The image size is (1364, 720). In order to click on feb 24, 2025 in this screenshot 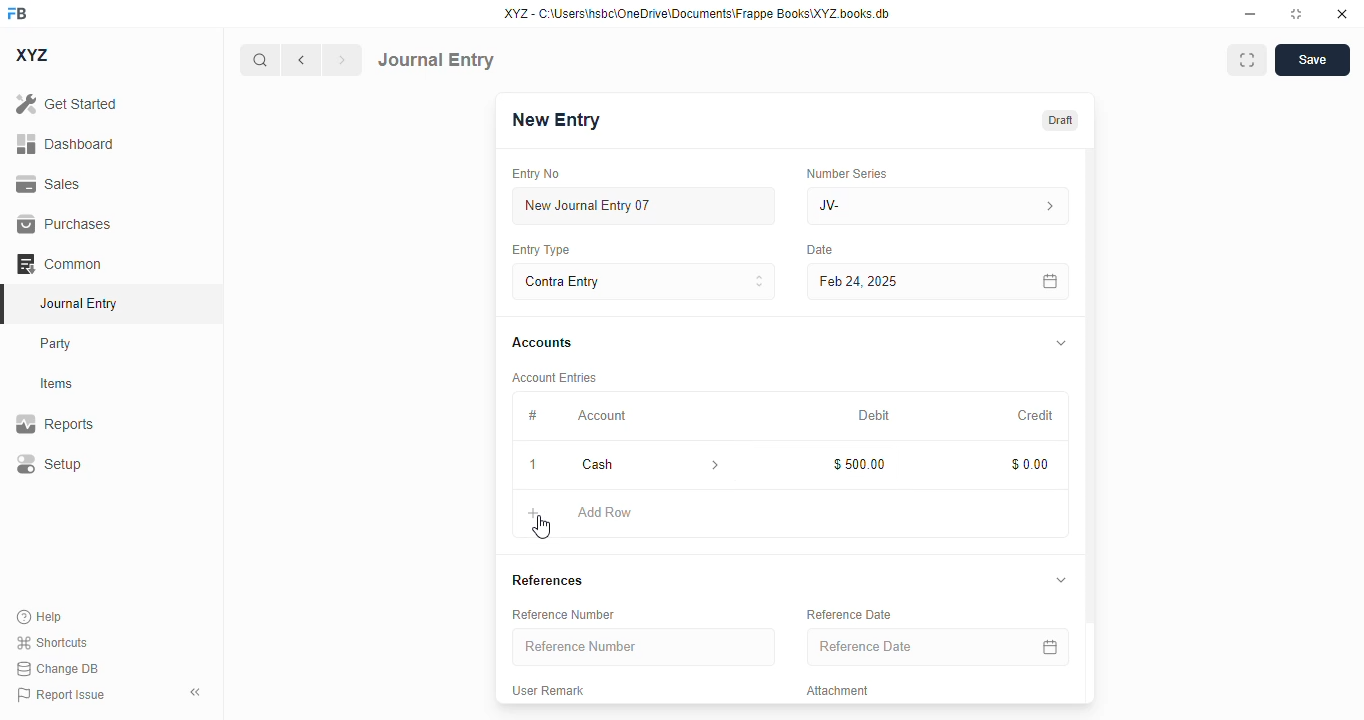, I will do `click(895, 282)`.